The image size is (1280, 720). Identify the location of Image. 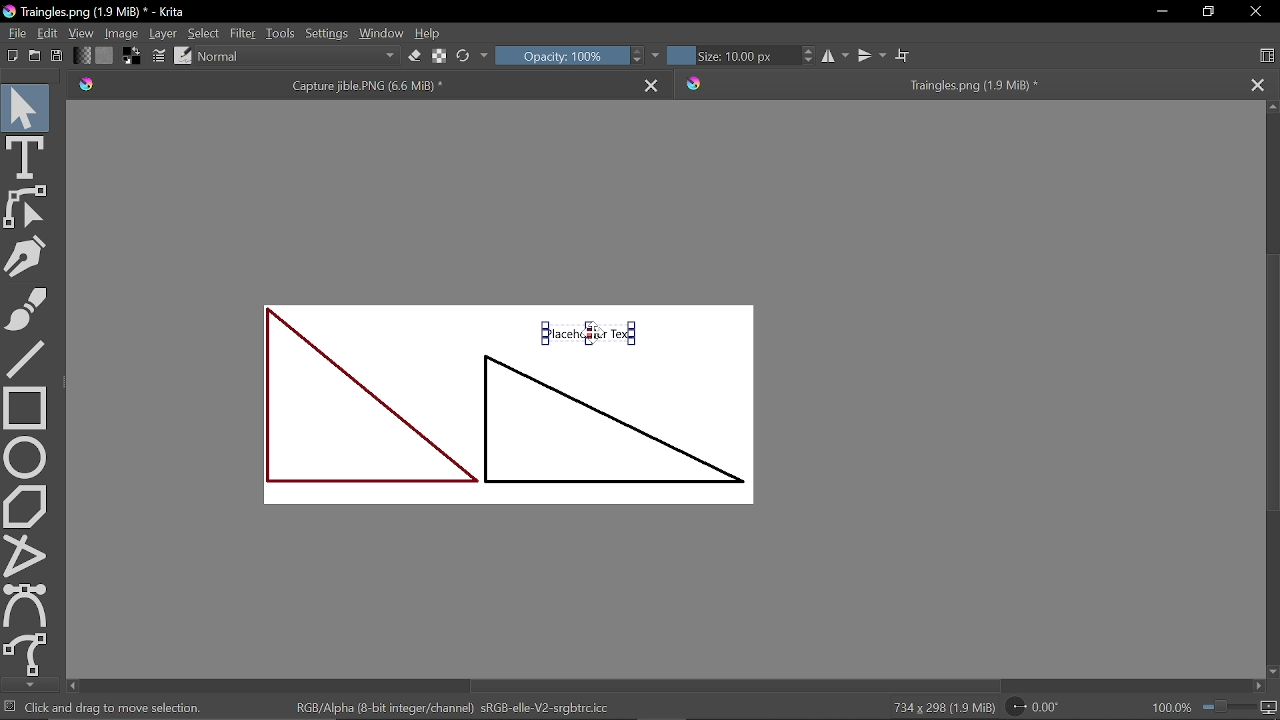
(123, 33).